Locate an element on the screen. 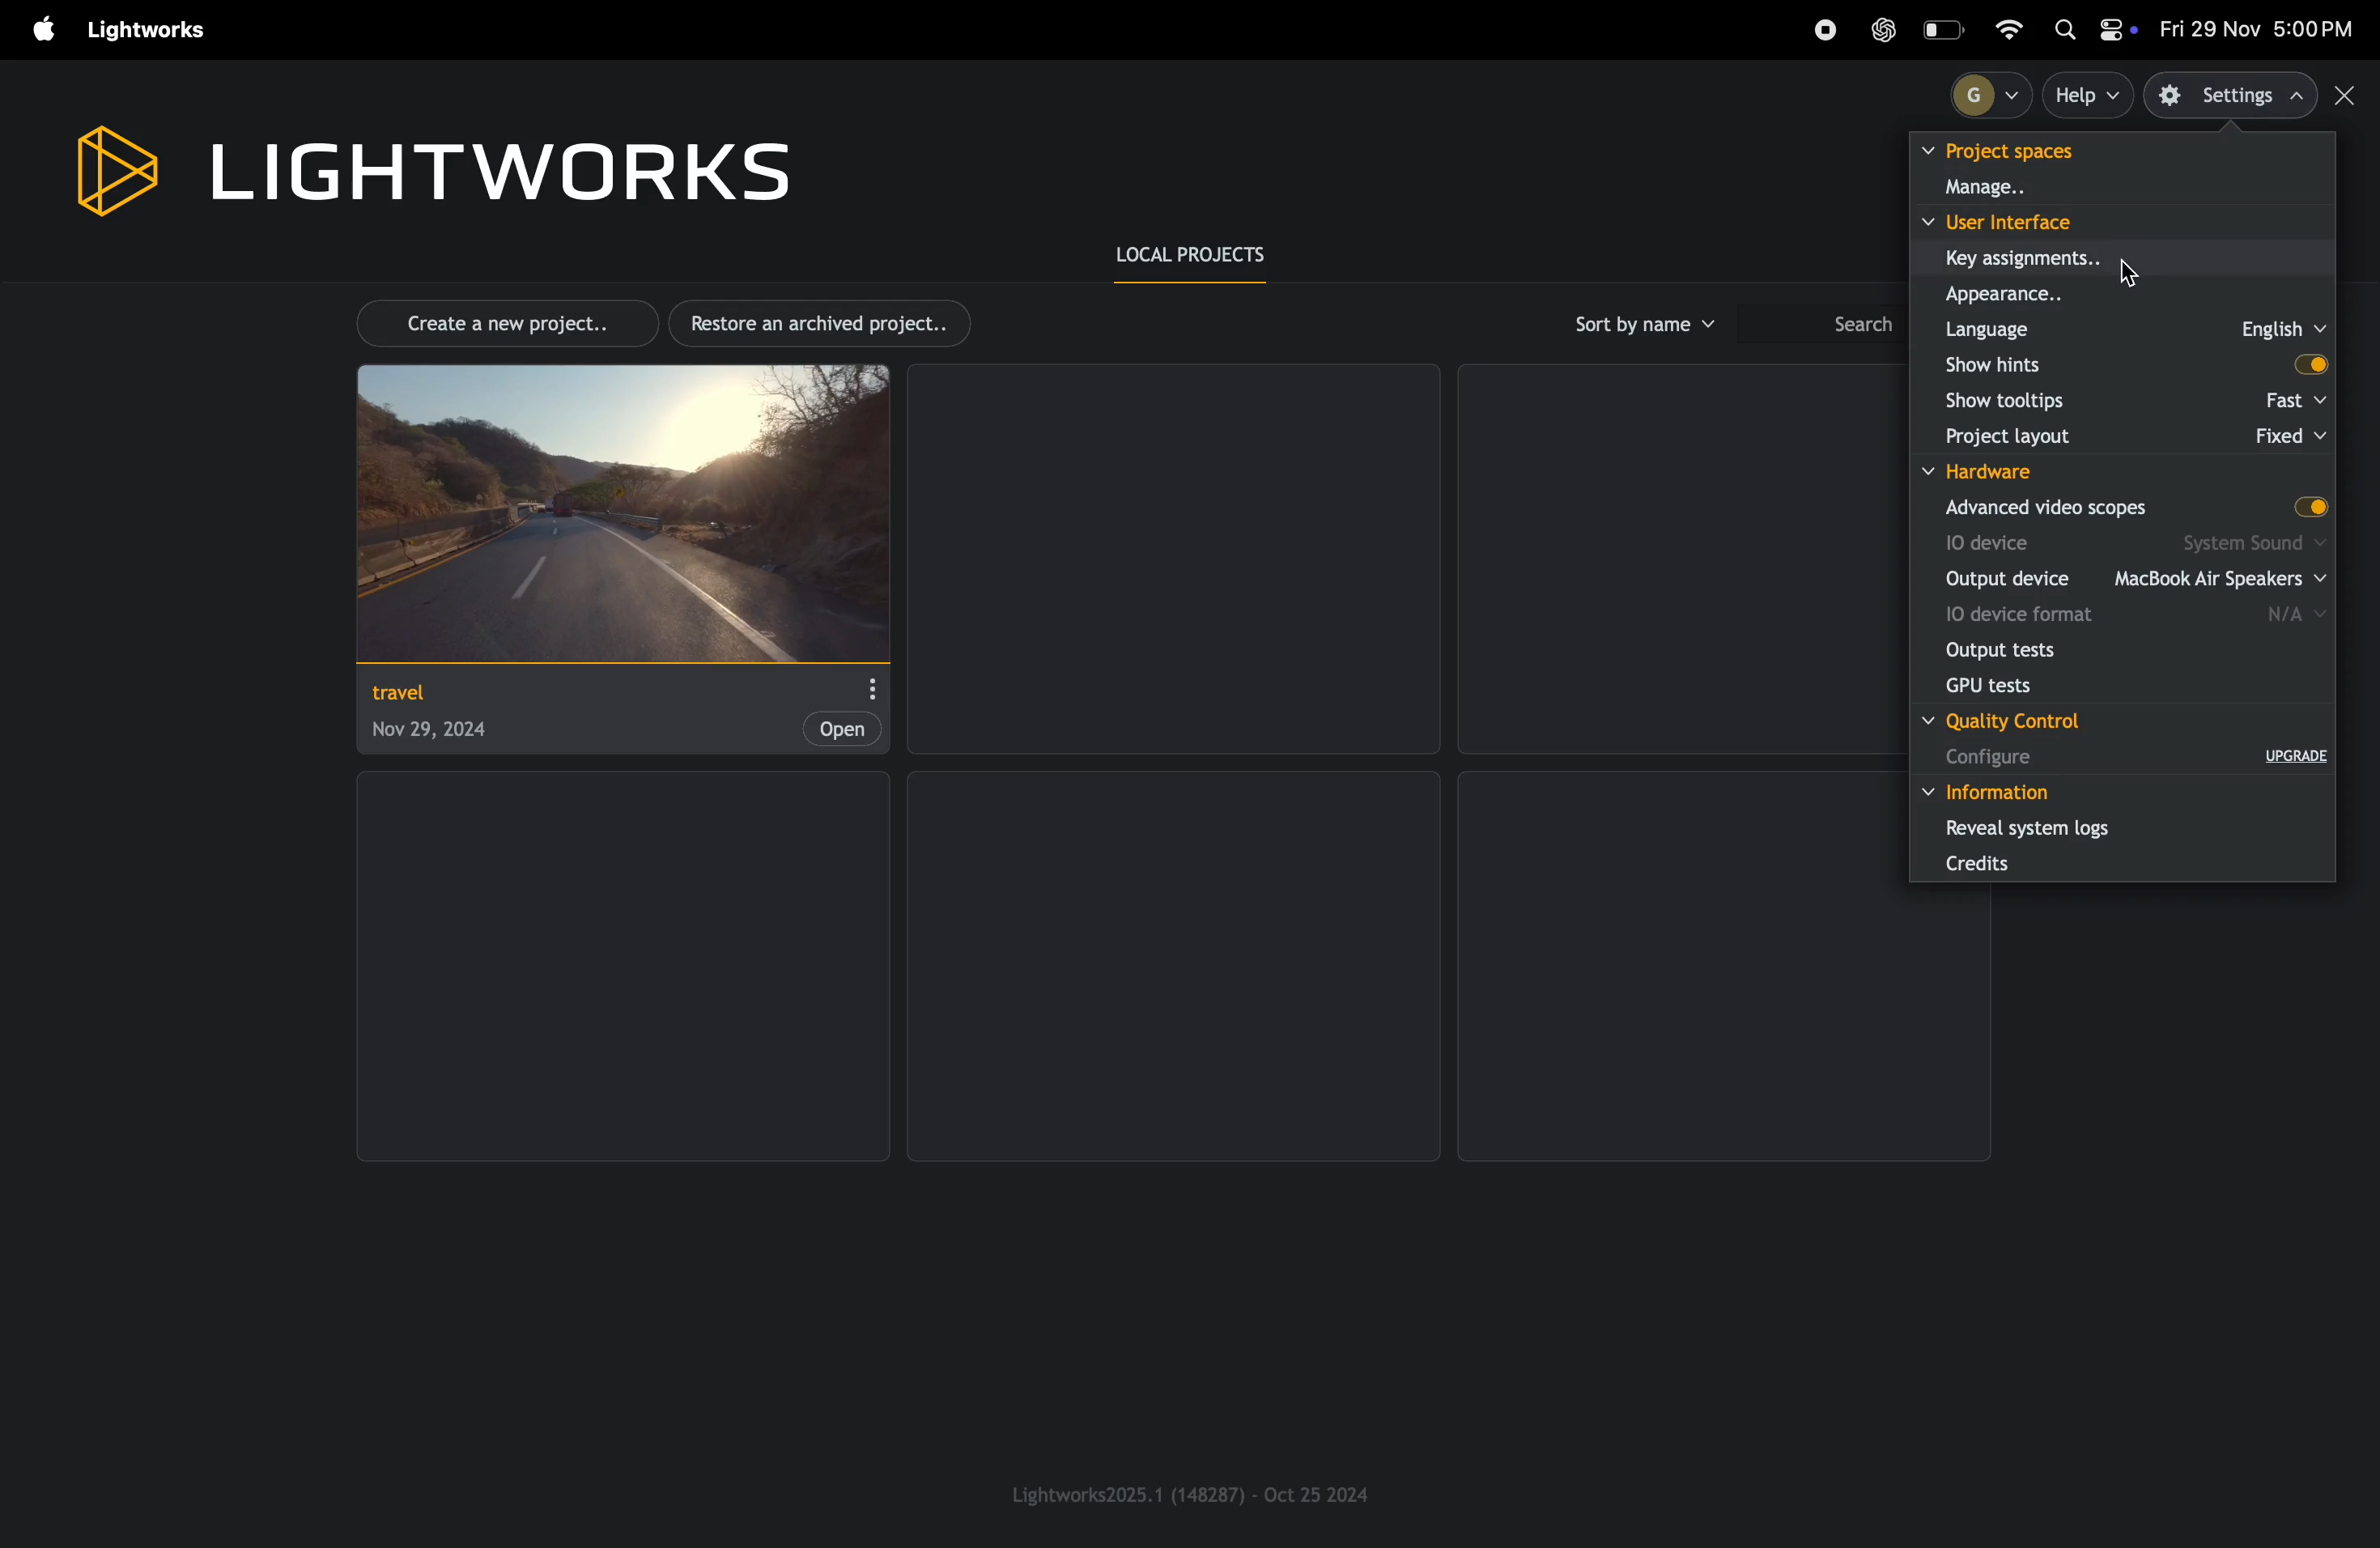 This screenshot has height=1548, width=2380. gpu tests is located at coordinates (2128, 687).